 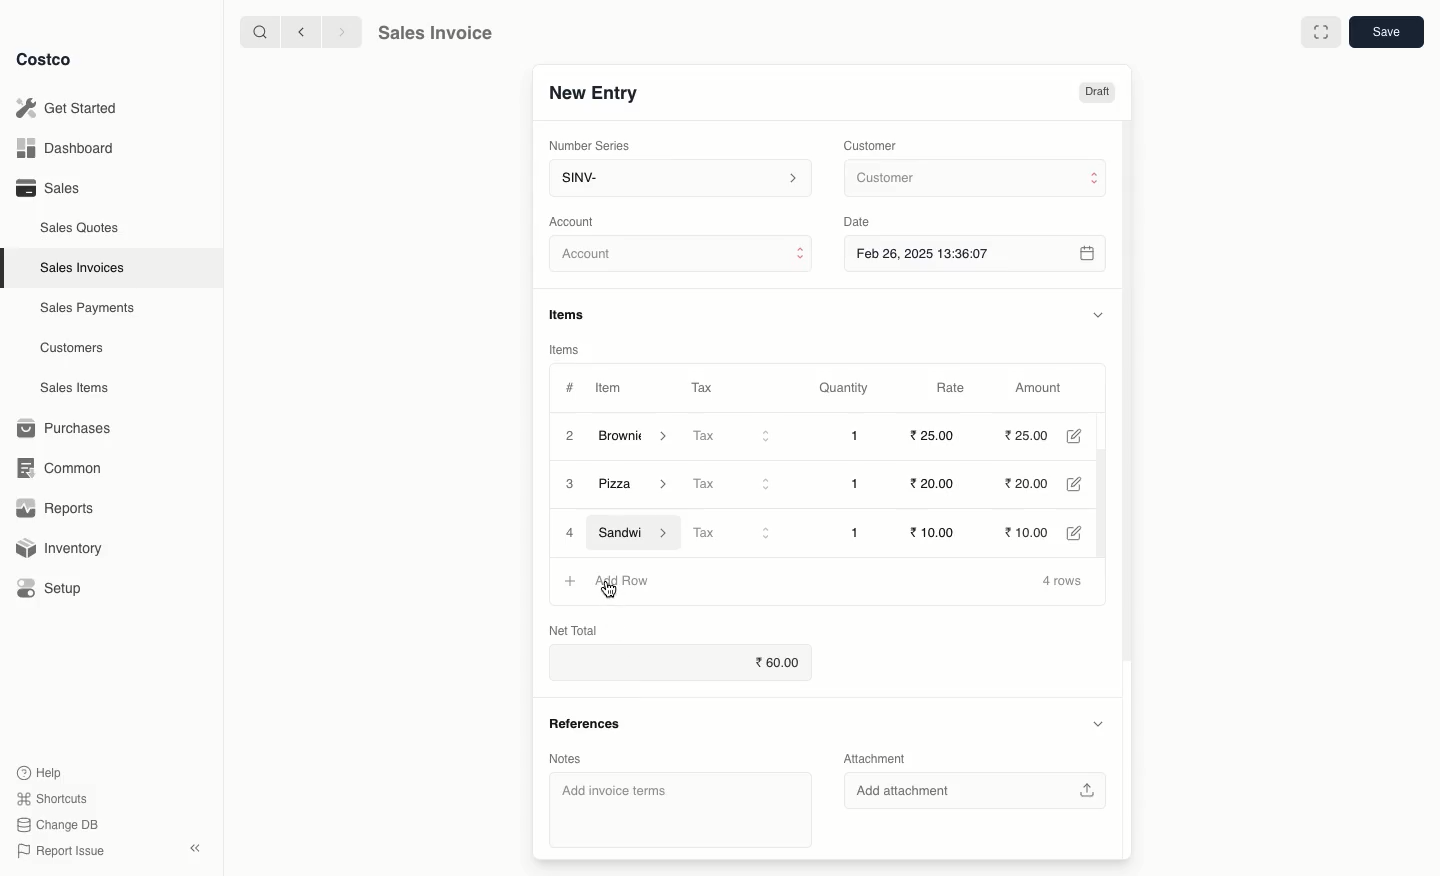 I want to click on Edit, so click(x=1083, y=532).